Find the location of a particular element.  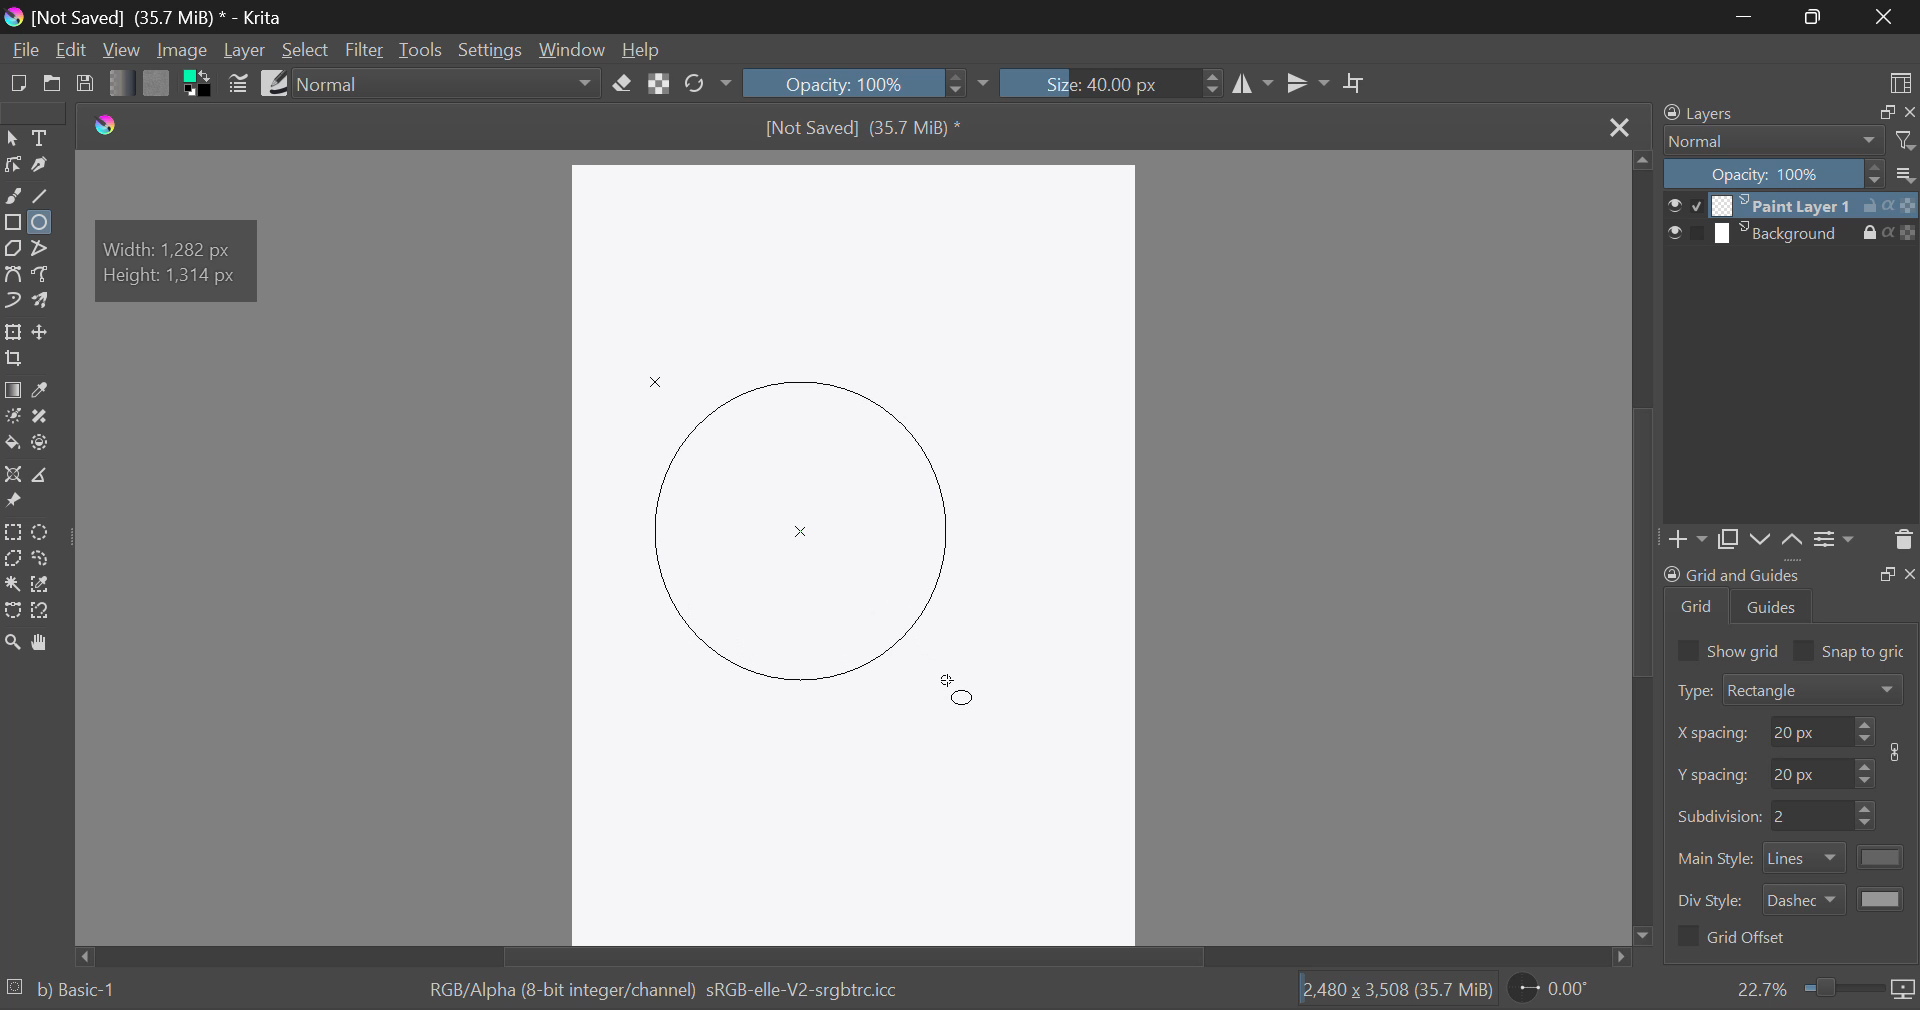

Ellipses Selected  is located at coordinates (40, 222).